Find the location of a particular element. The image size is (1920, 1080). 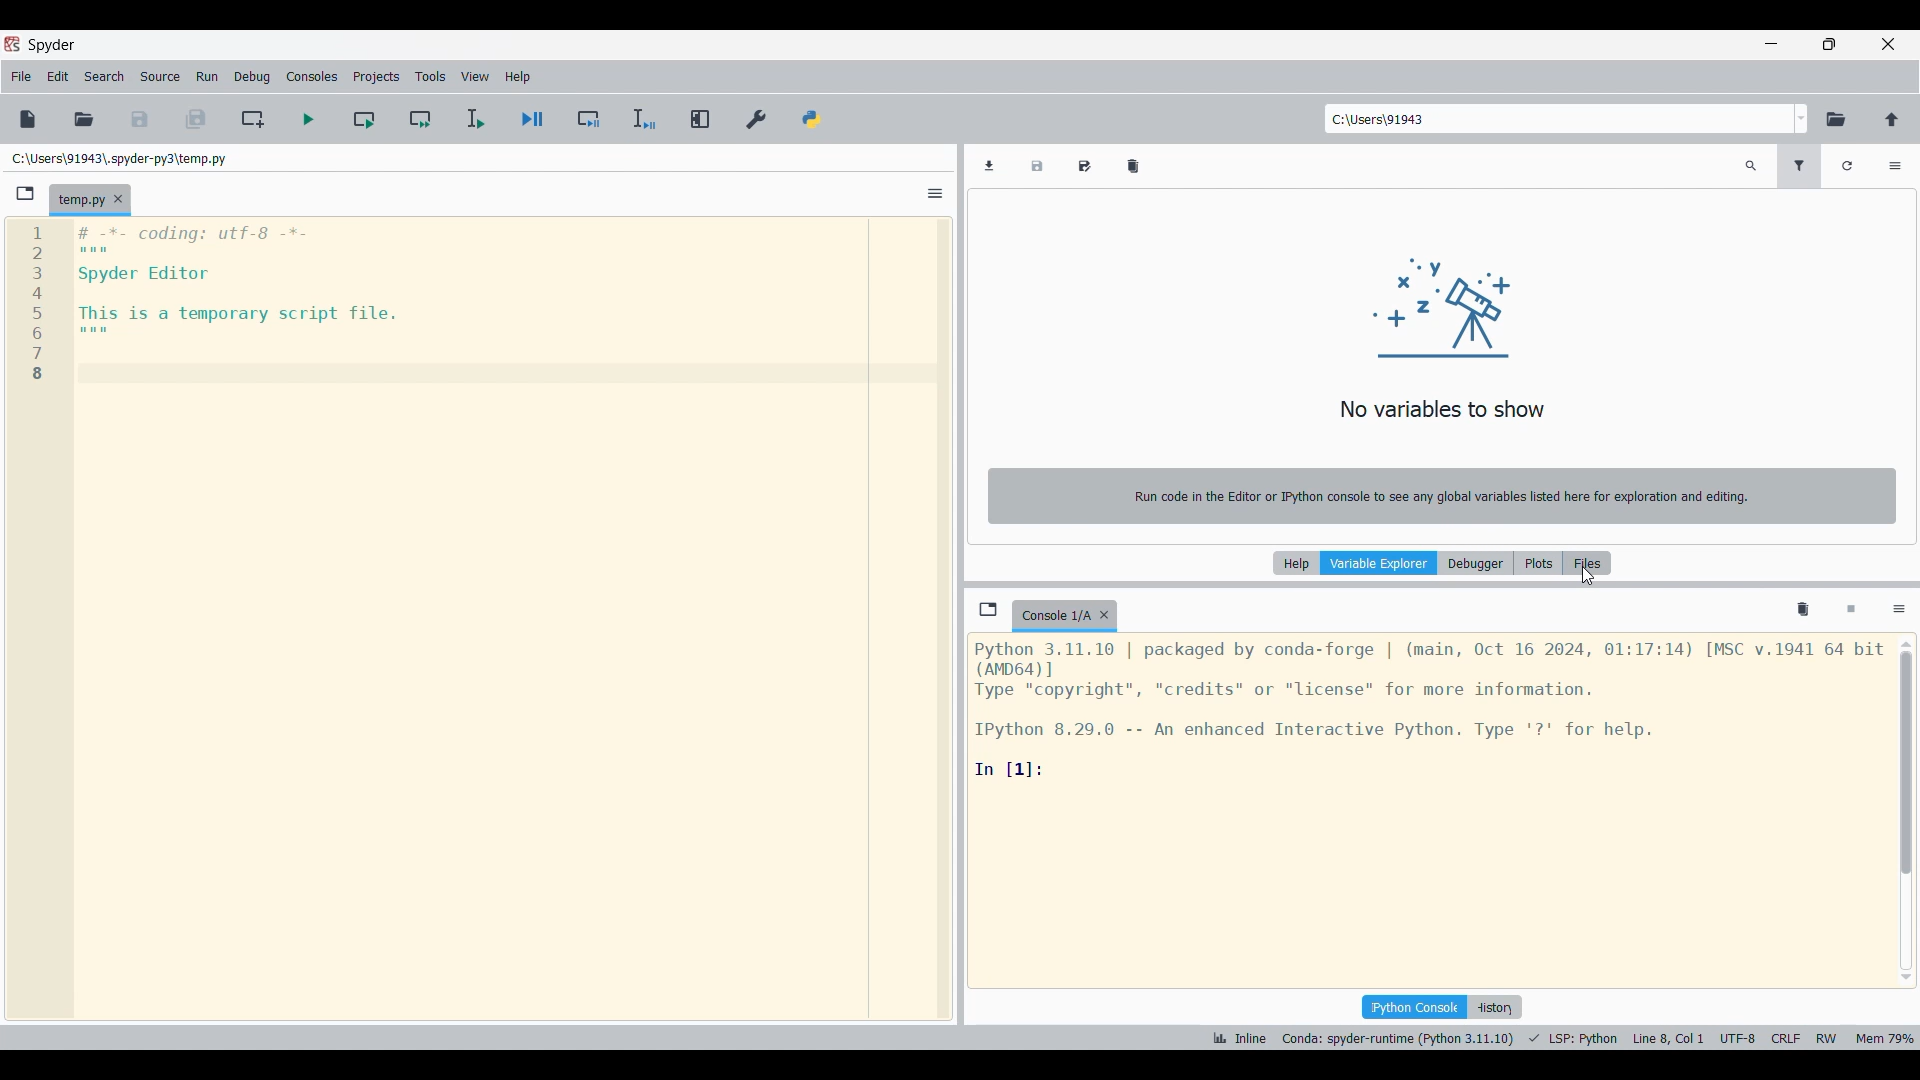

Tools menu is located at coordinates (431, 76).